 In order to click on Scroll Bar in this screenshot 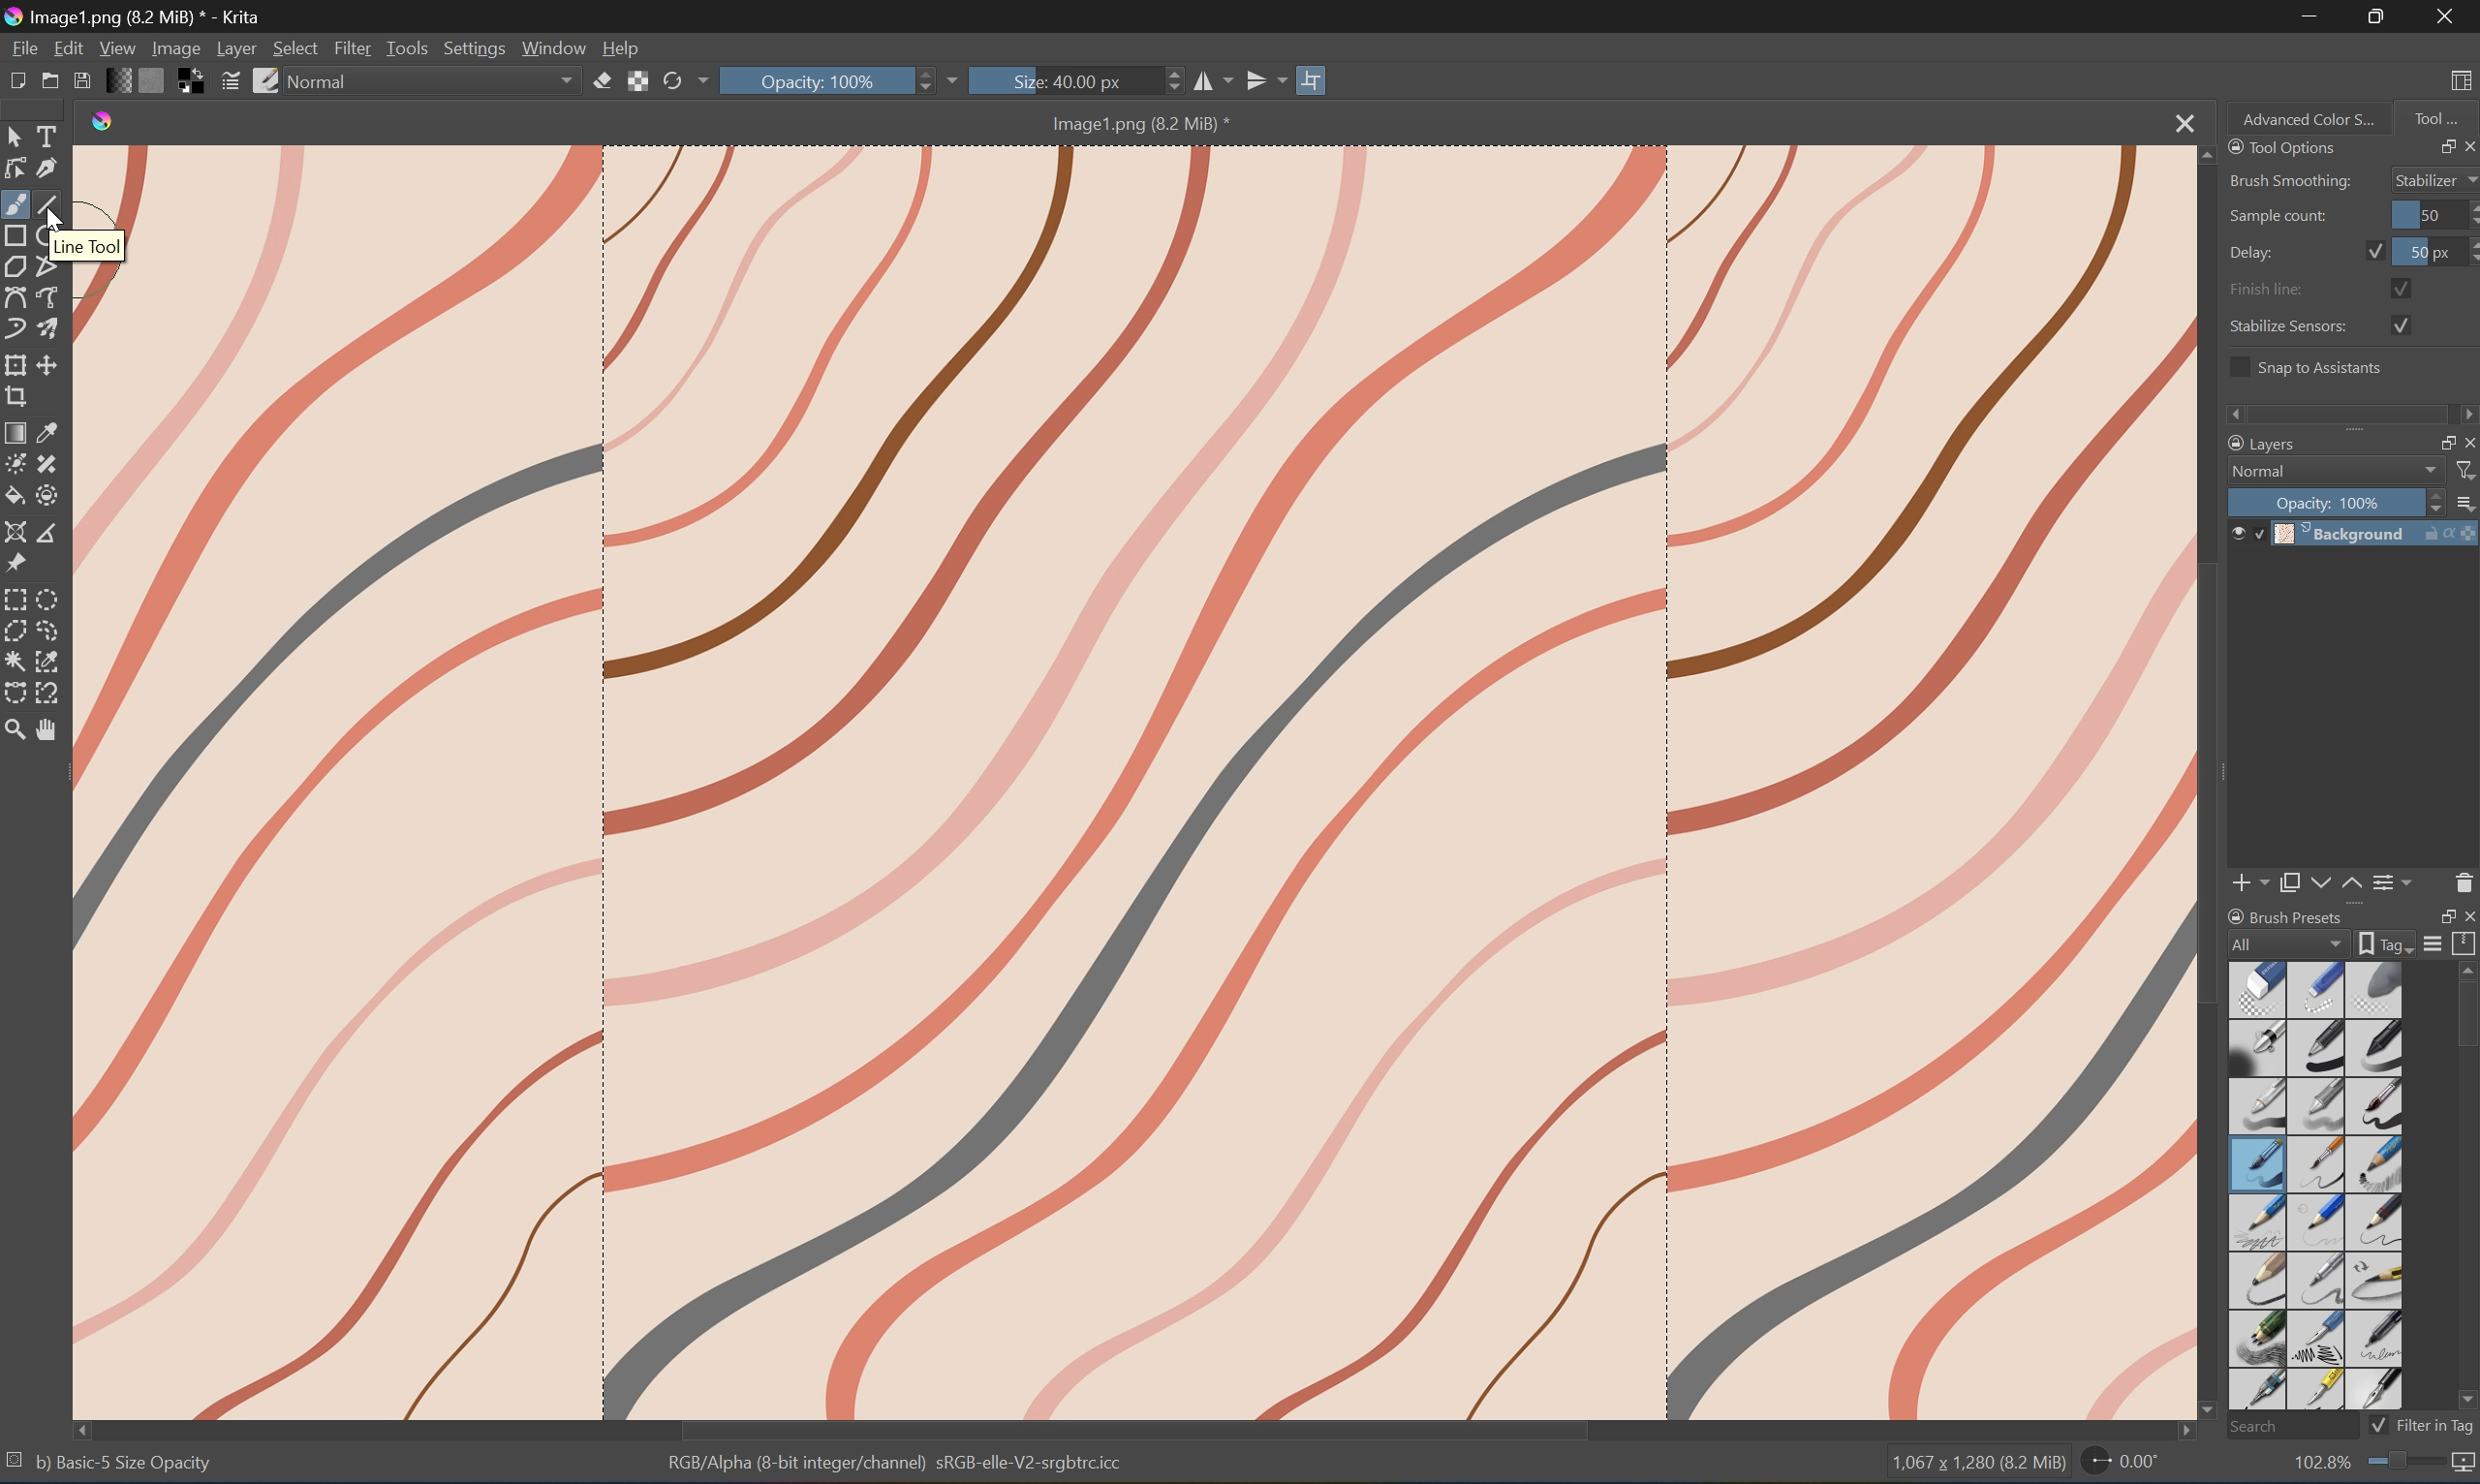, I will do `click(2212, 784)`.